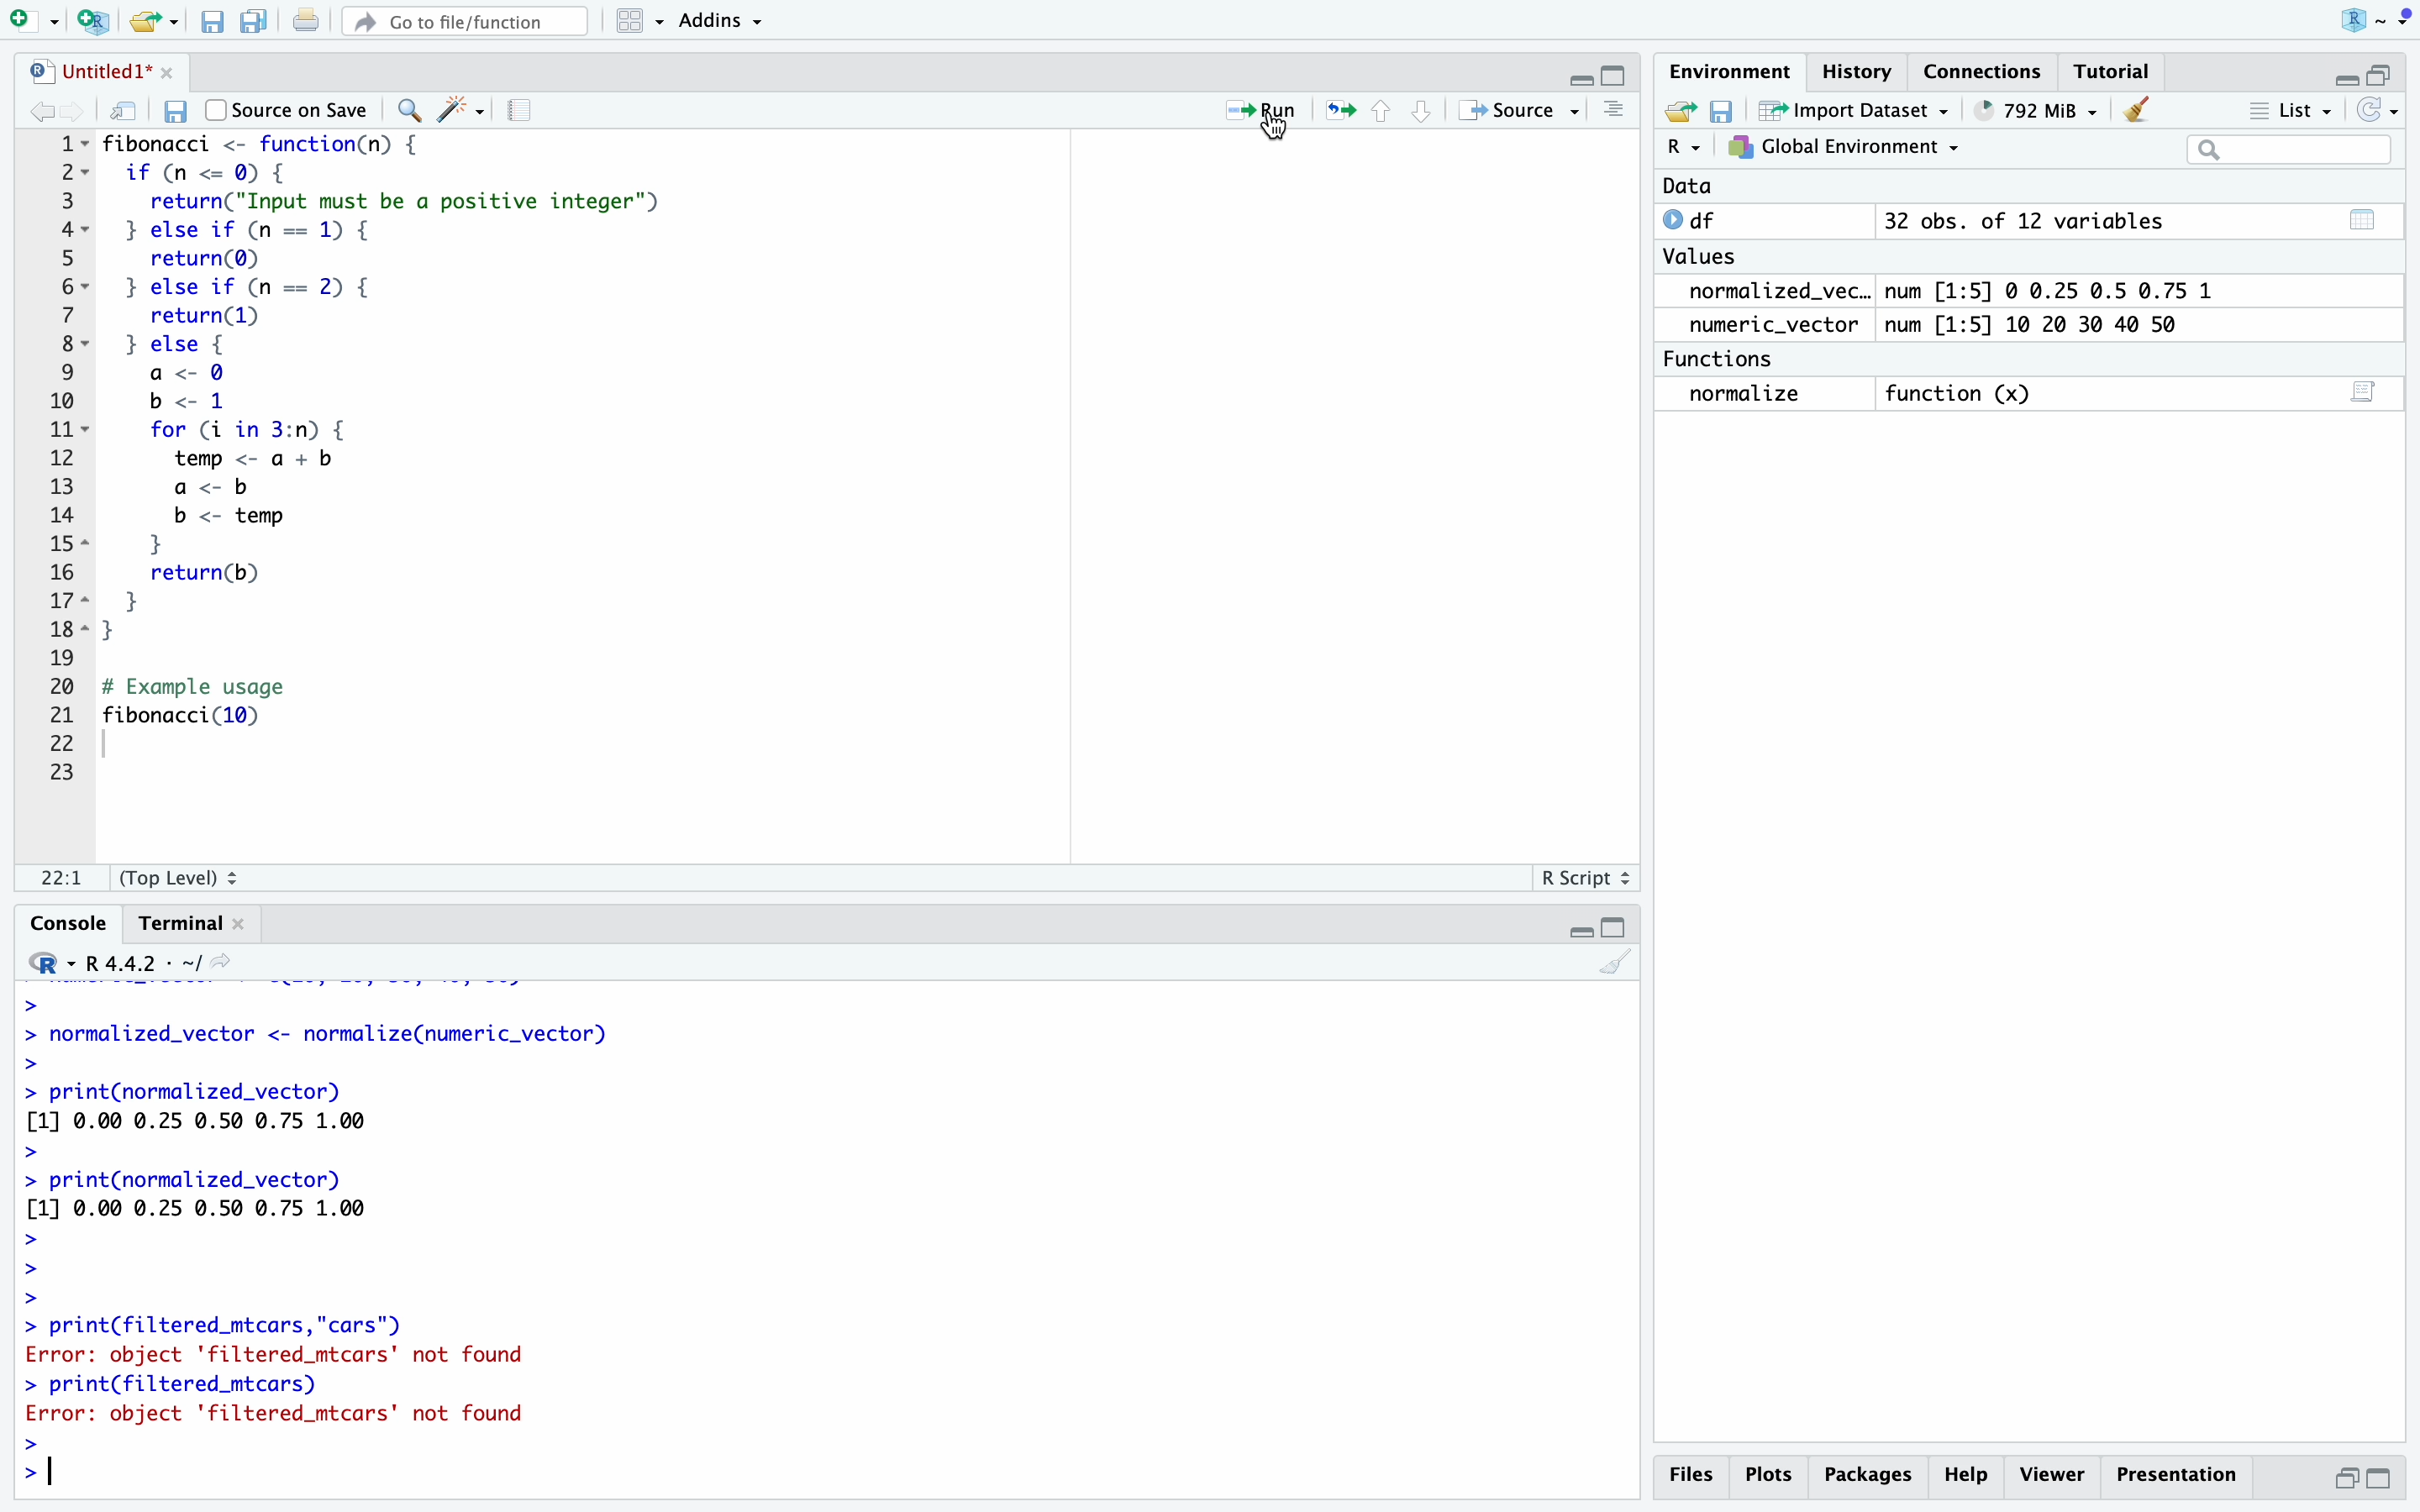 Image resolution: width=2420 pixels, height=1512 pixels. Describe the element at coordinates (63, 879) in the screenshot. I see `1:1` at that location.